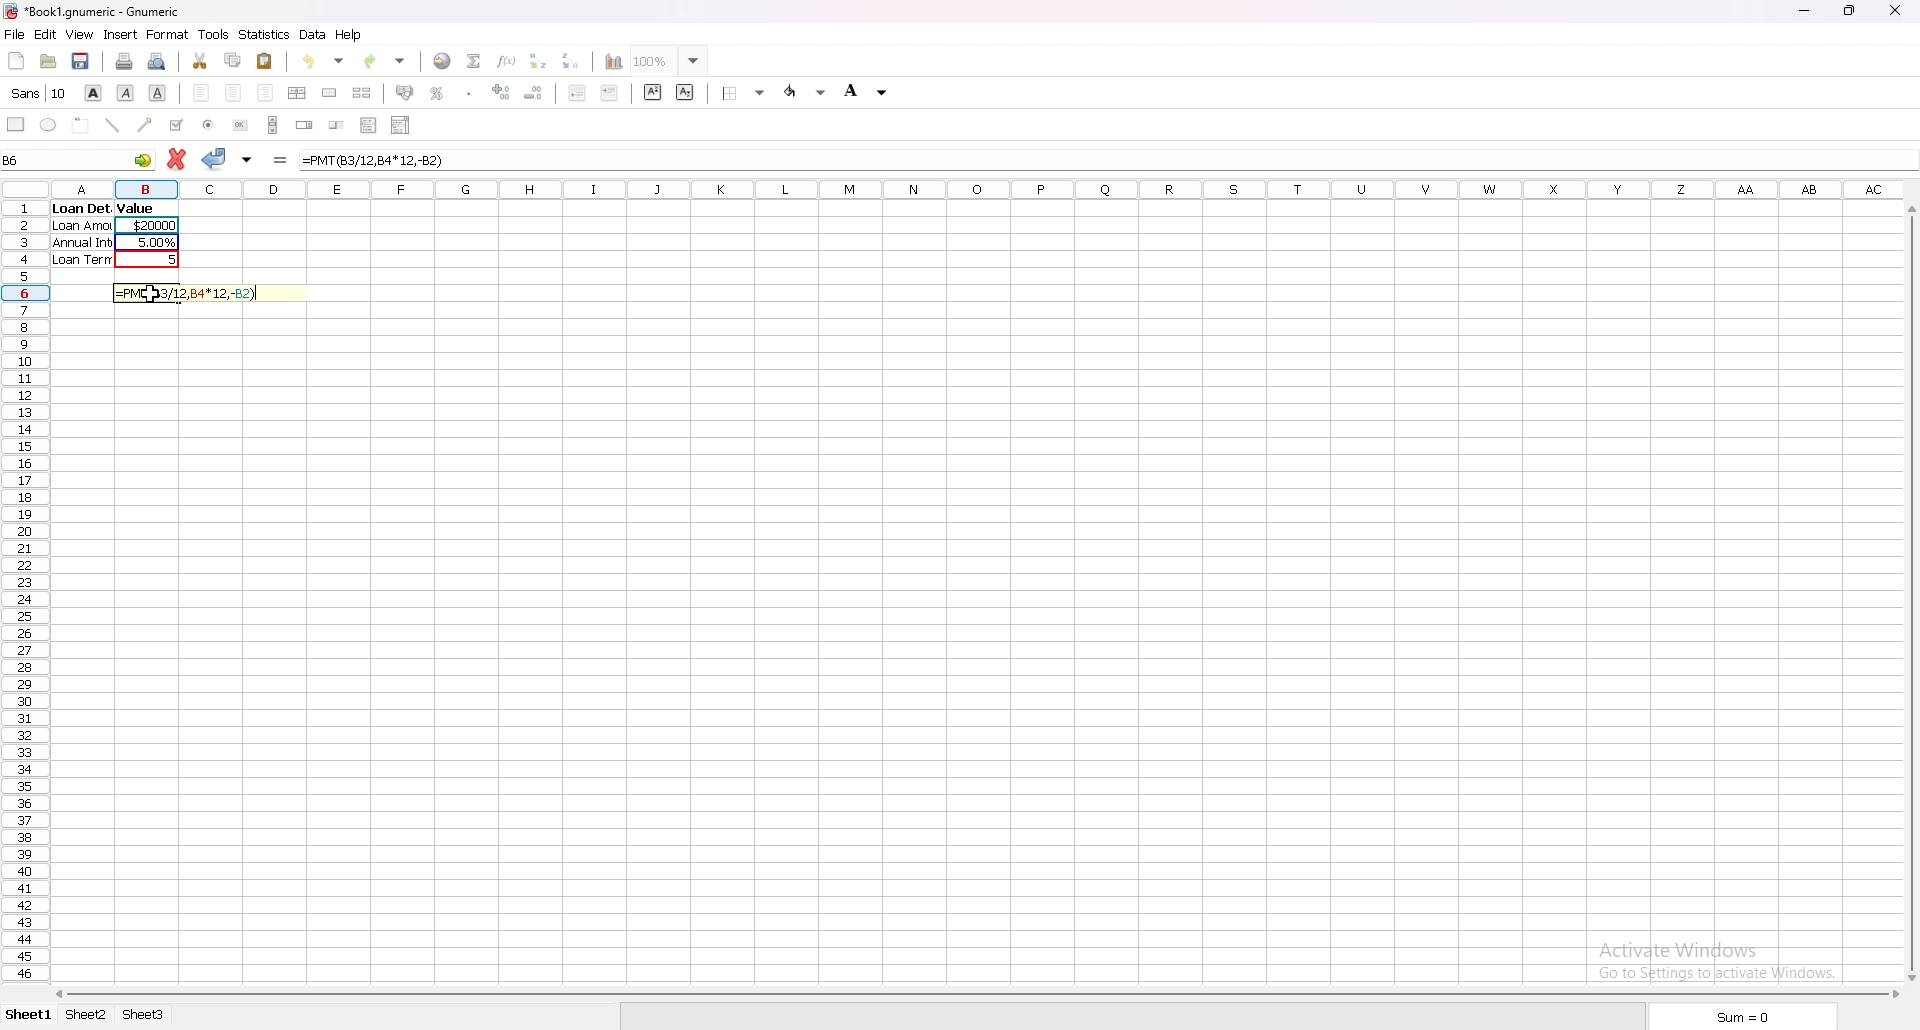  Describe the element at coordinates (443, 61) in the screenshot. I see `hyperlink` at that location.